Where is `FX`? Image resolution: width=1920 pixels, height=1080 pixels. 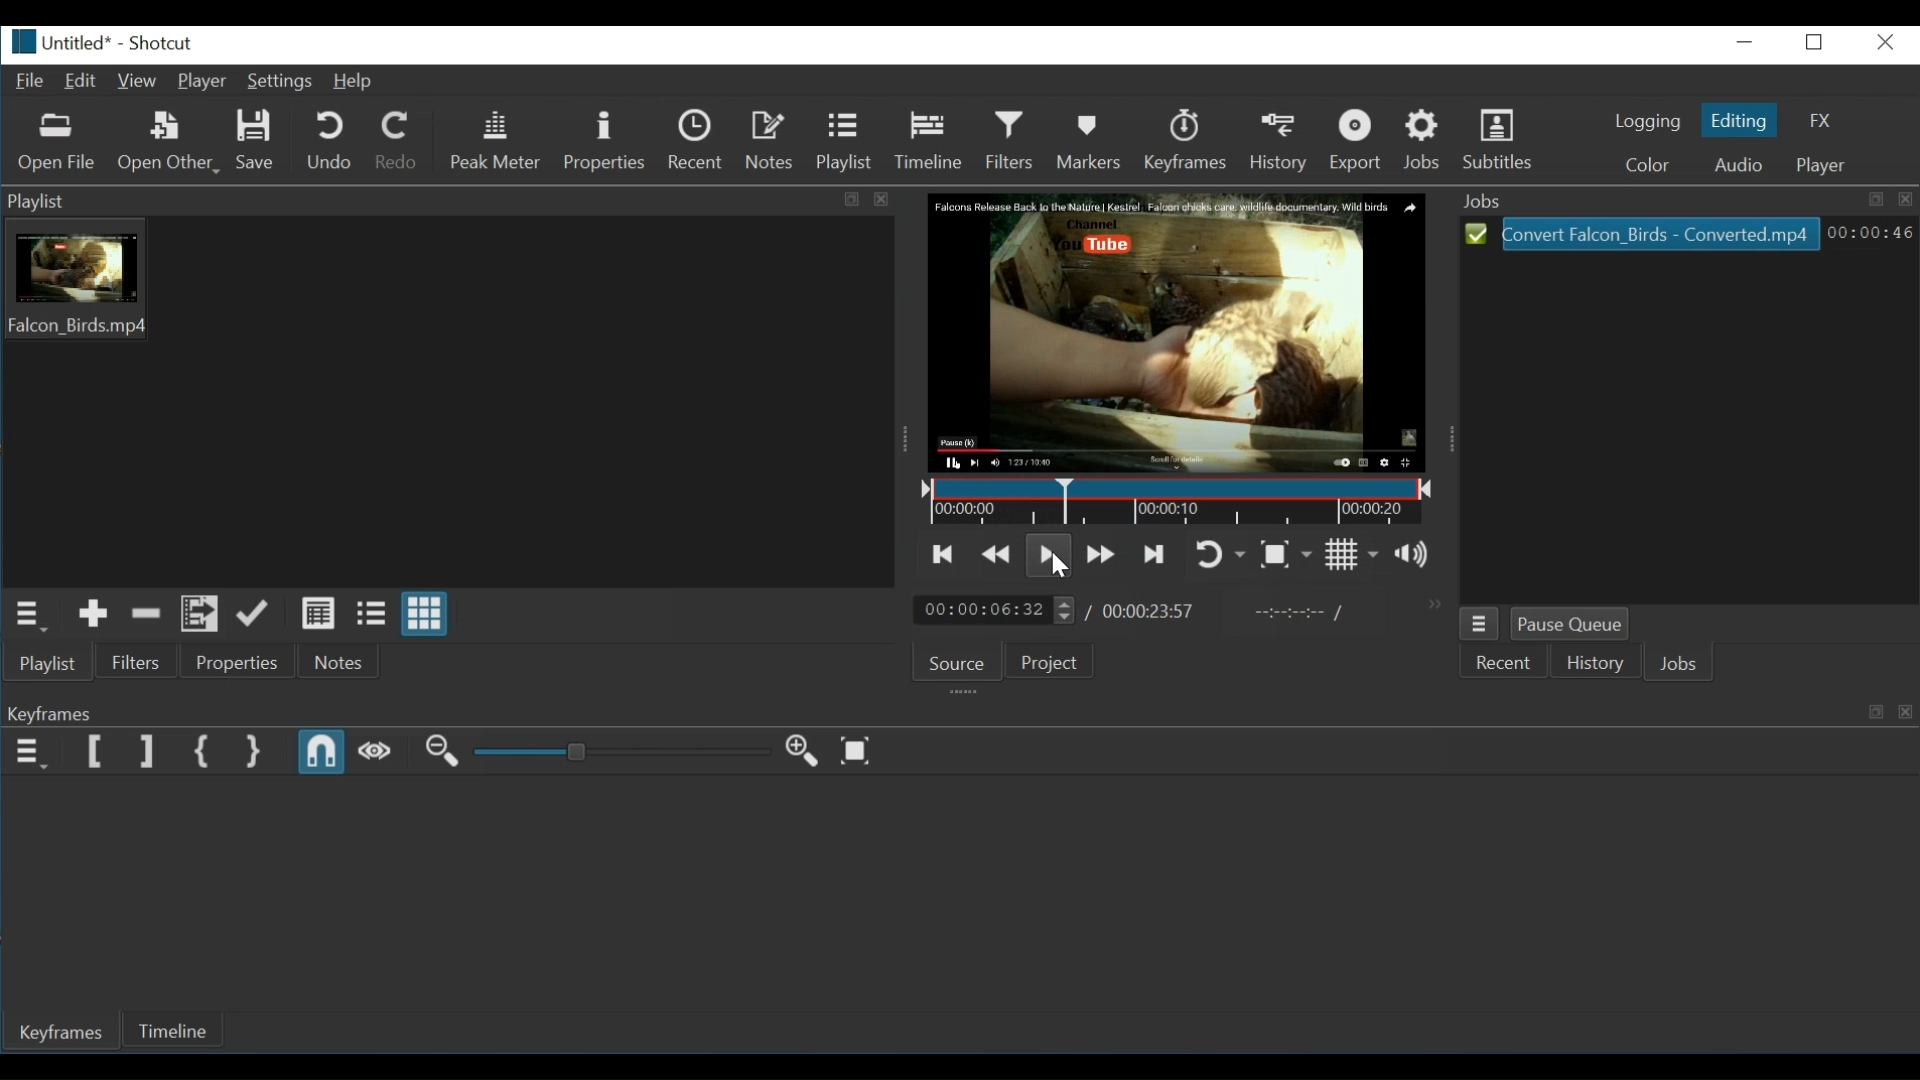 FX is located at coordinates (1821, 120).